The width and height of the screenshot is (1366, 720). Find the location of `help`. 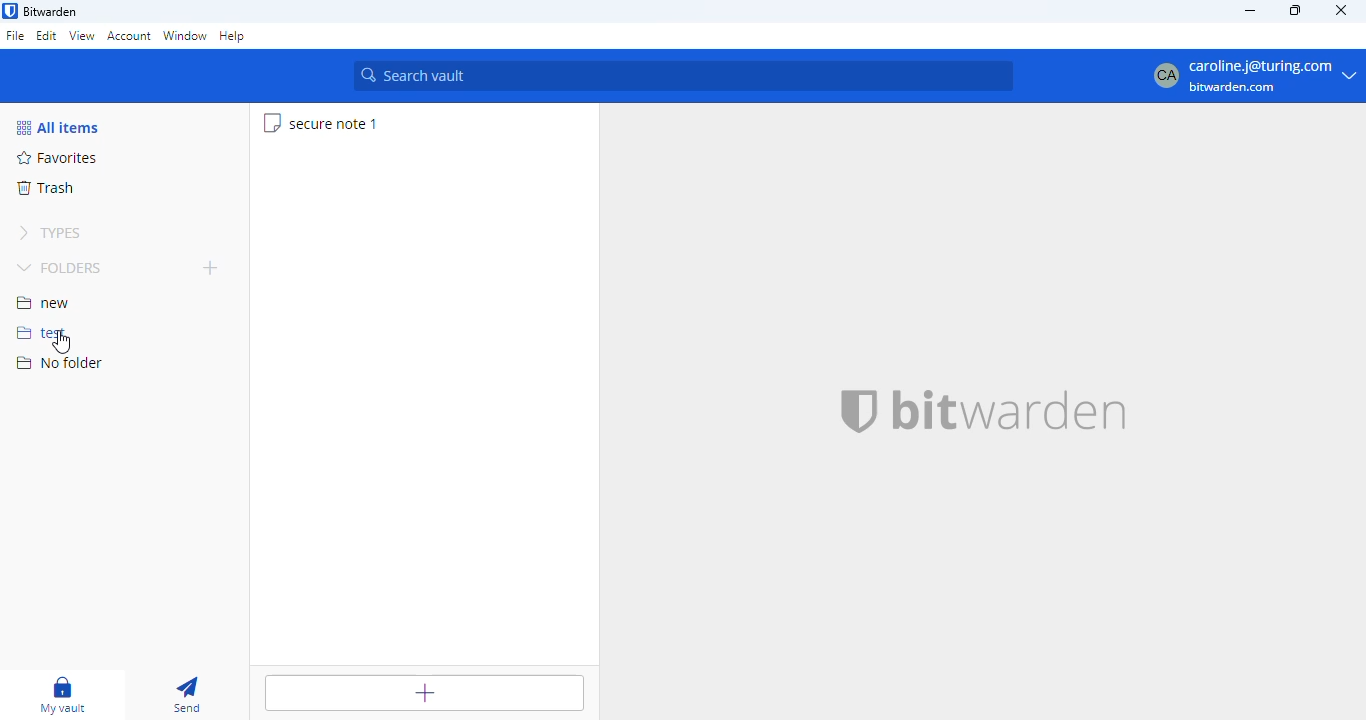

help is located at coordinates (233, 37).